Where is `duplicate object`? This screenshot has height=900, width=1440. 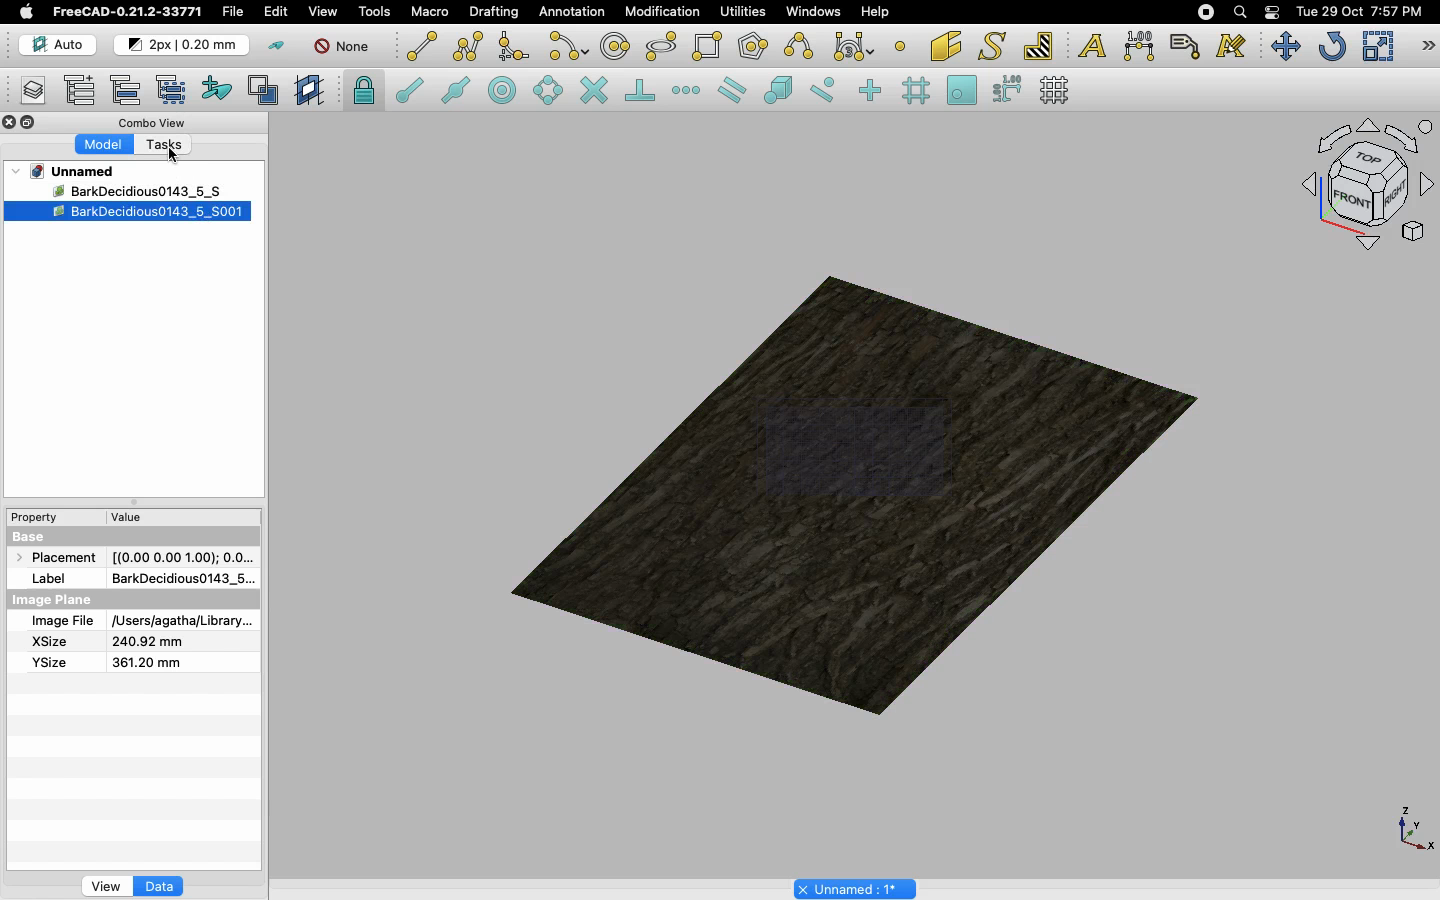
duplicate object is located at coordinates (127, 212).